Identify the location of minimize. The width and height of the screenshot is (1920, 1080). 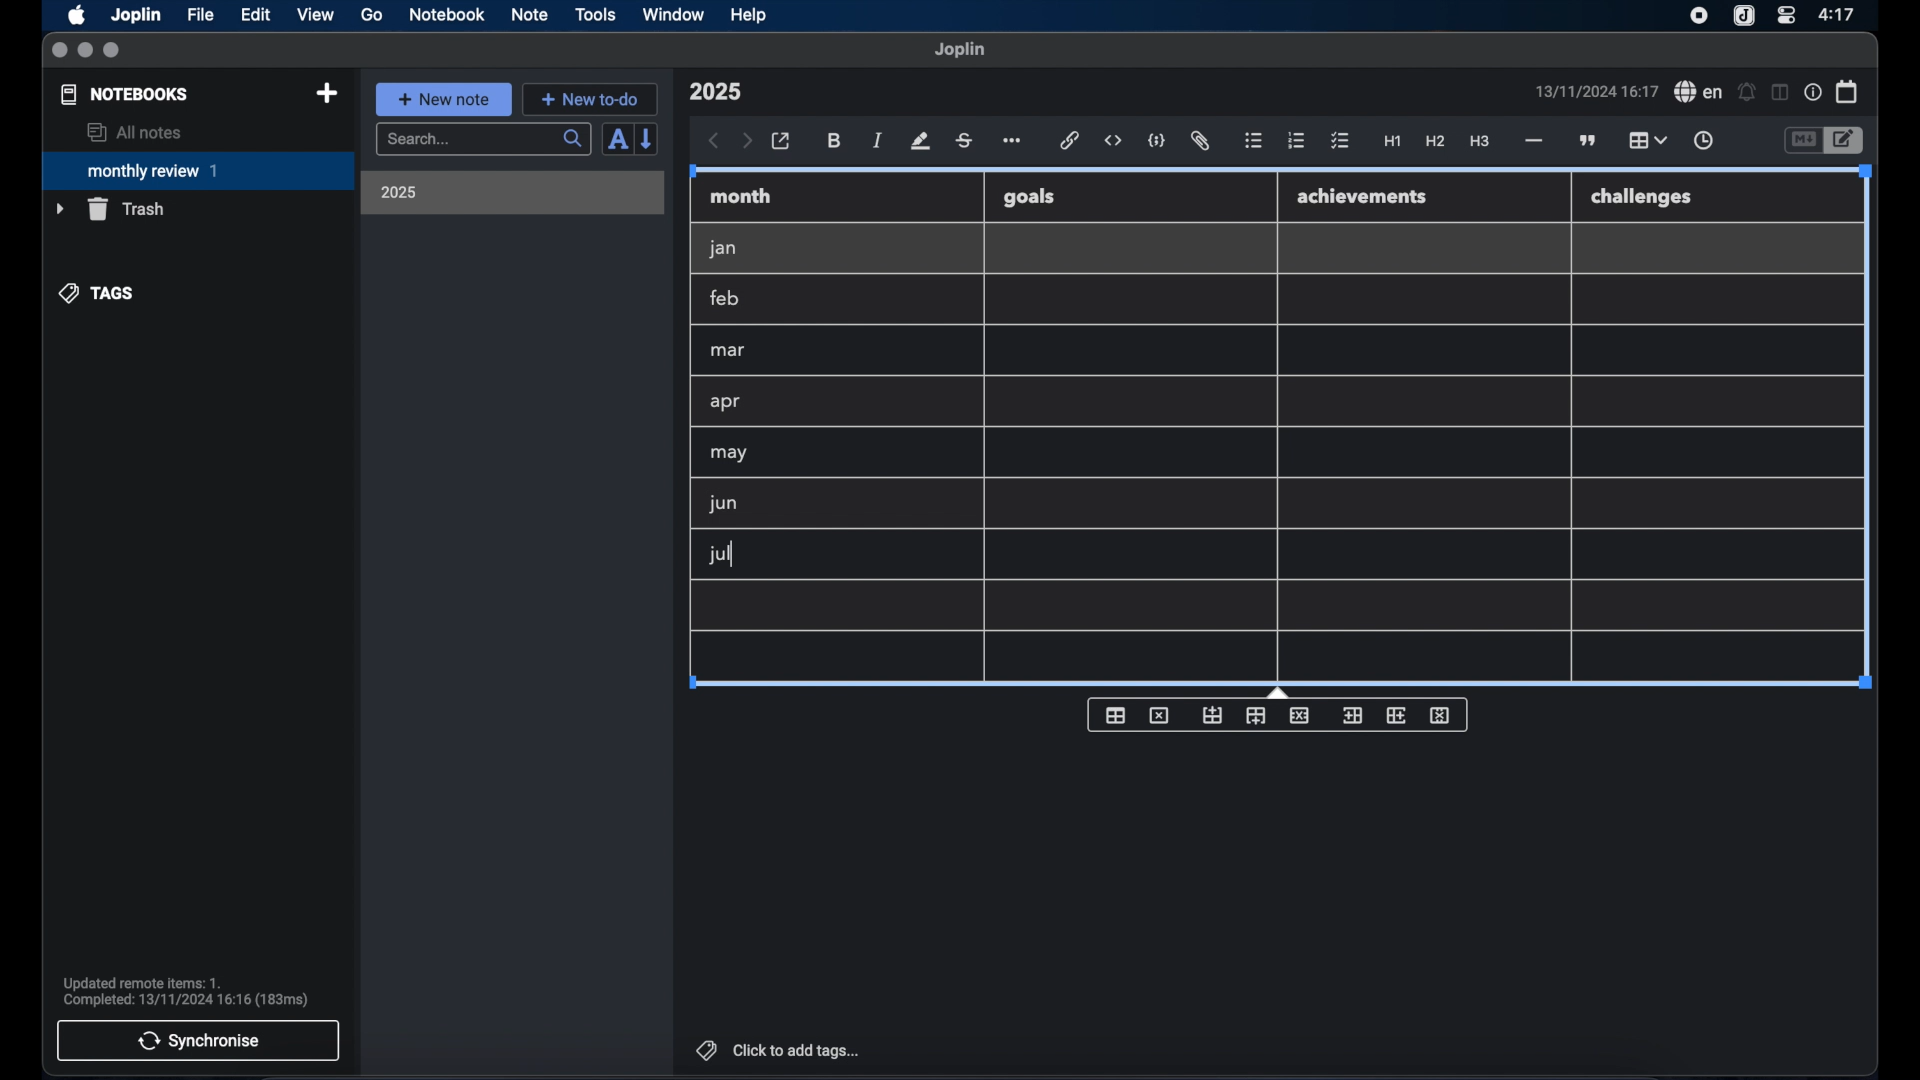
(85, 51).